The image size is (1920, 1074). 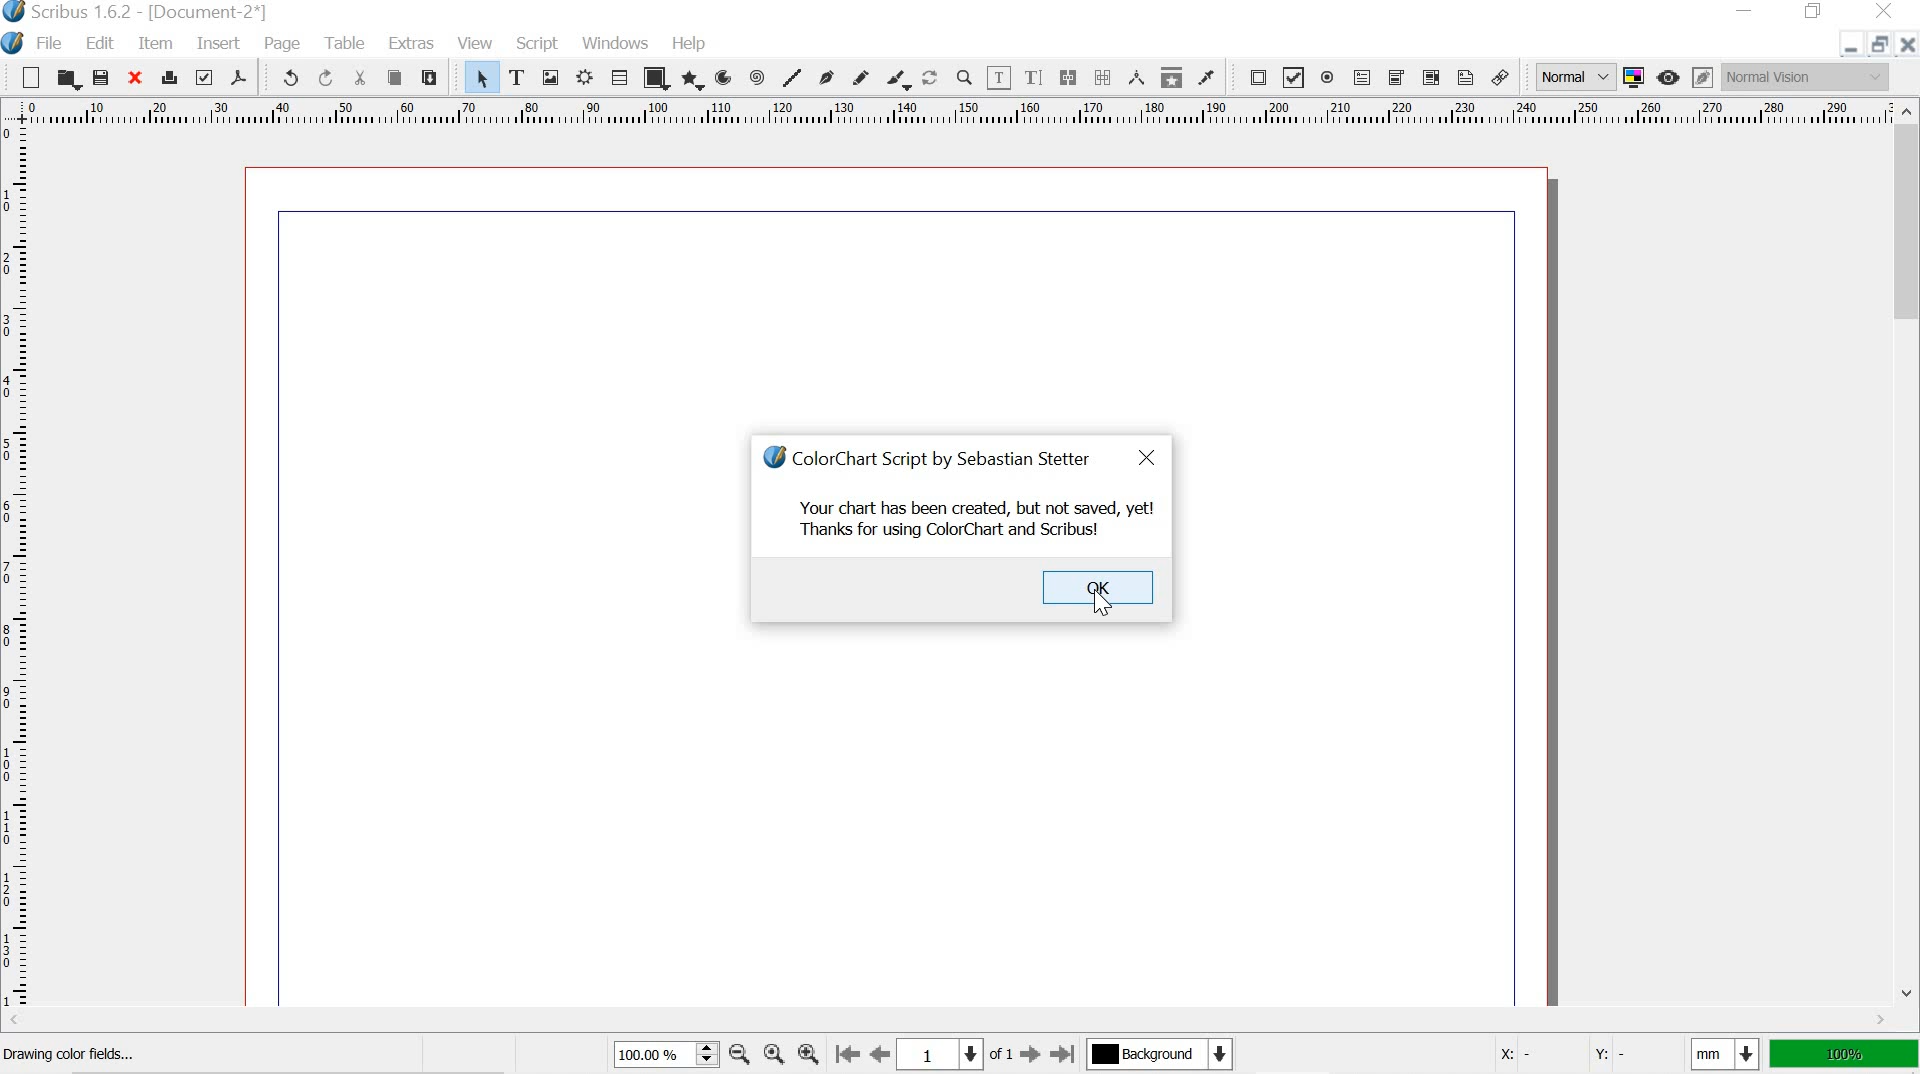 What do you see at coordinates (19, 571) in the screenshot?
I see `ruler` at bounding box center [19, 571].